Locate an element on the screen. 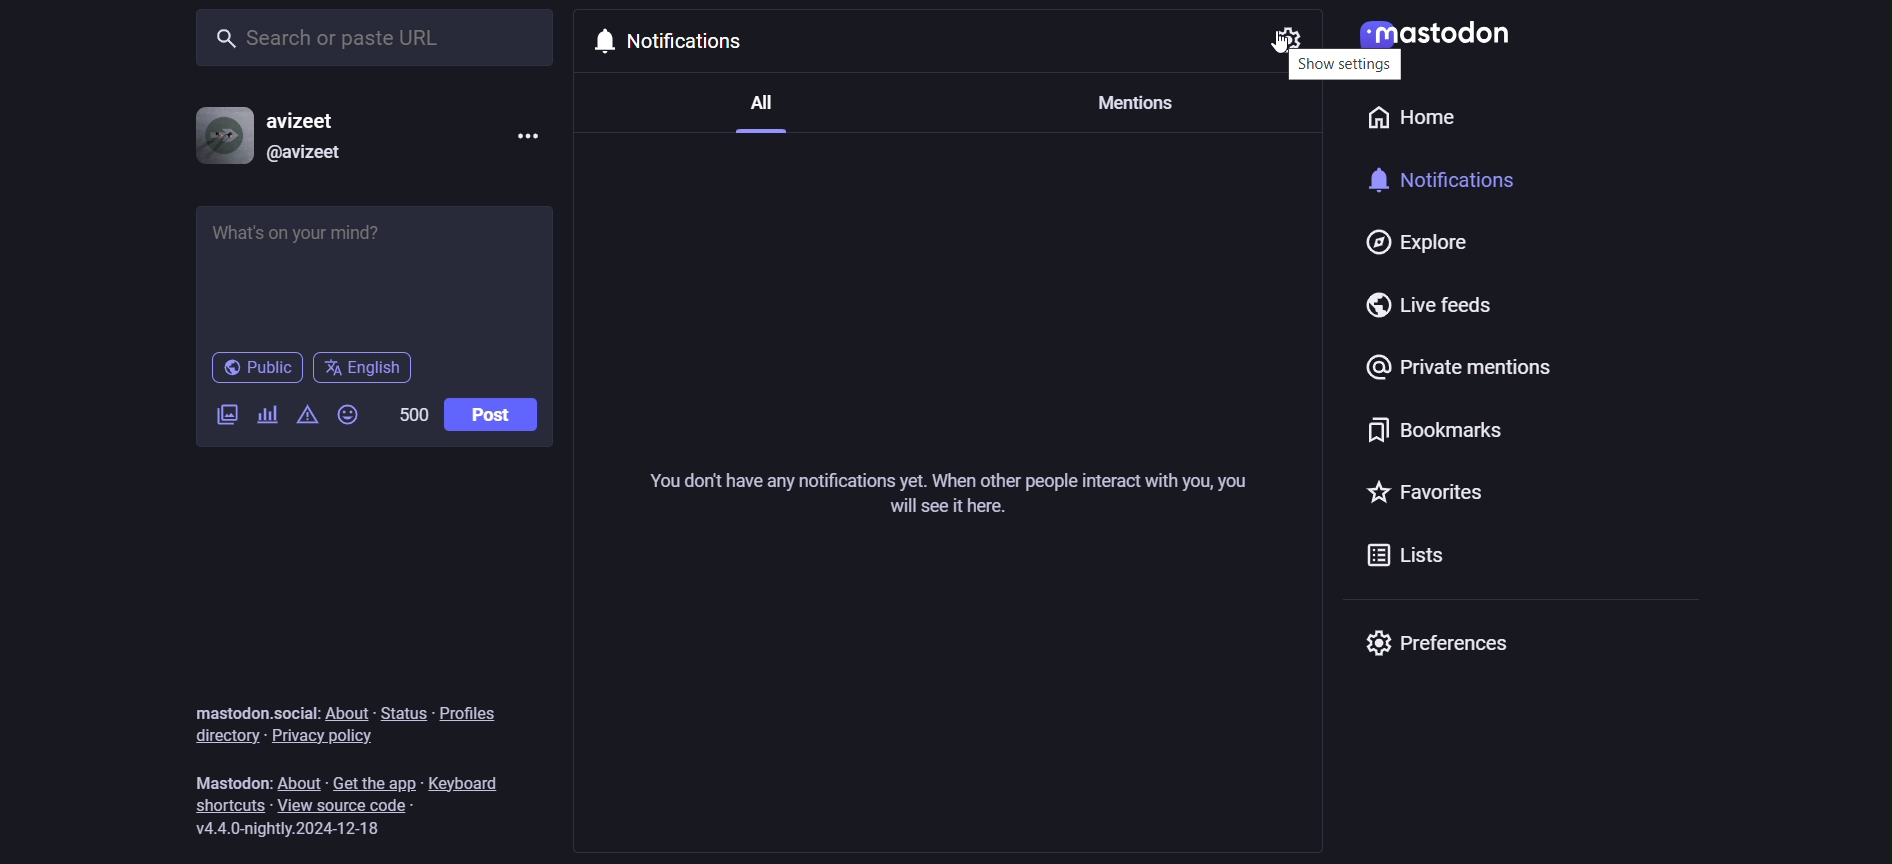  lists is located at coordinates (1400, 560).